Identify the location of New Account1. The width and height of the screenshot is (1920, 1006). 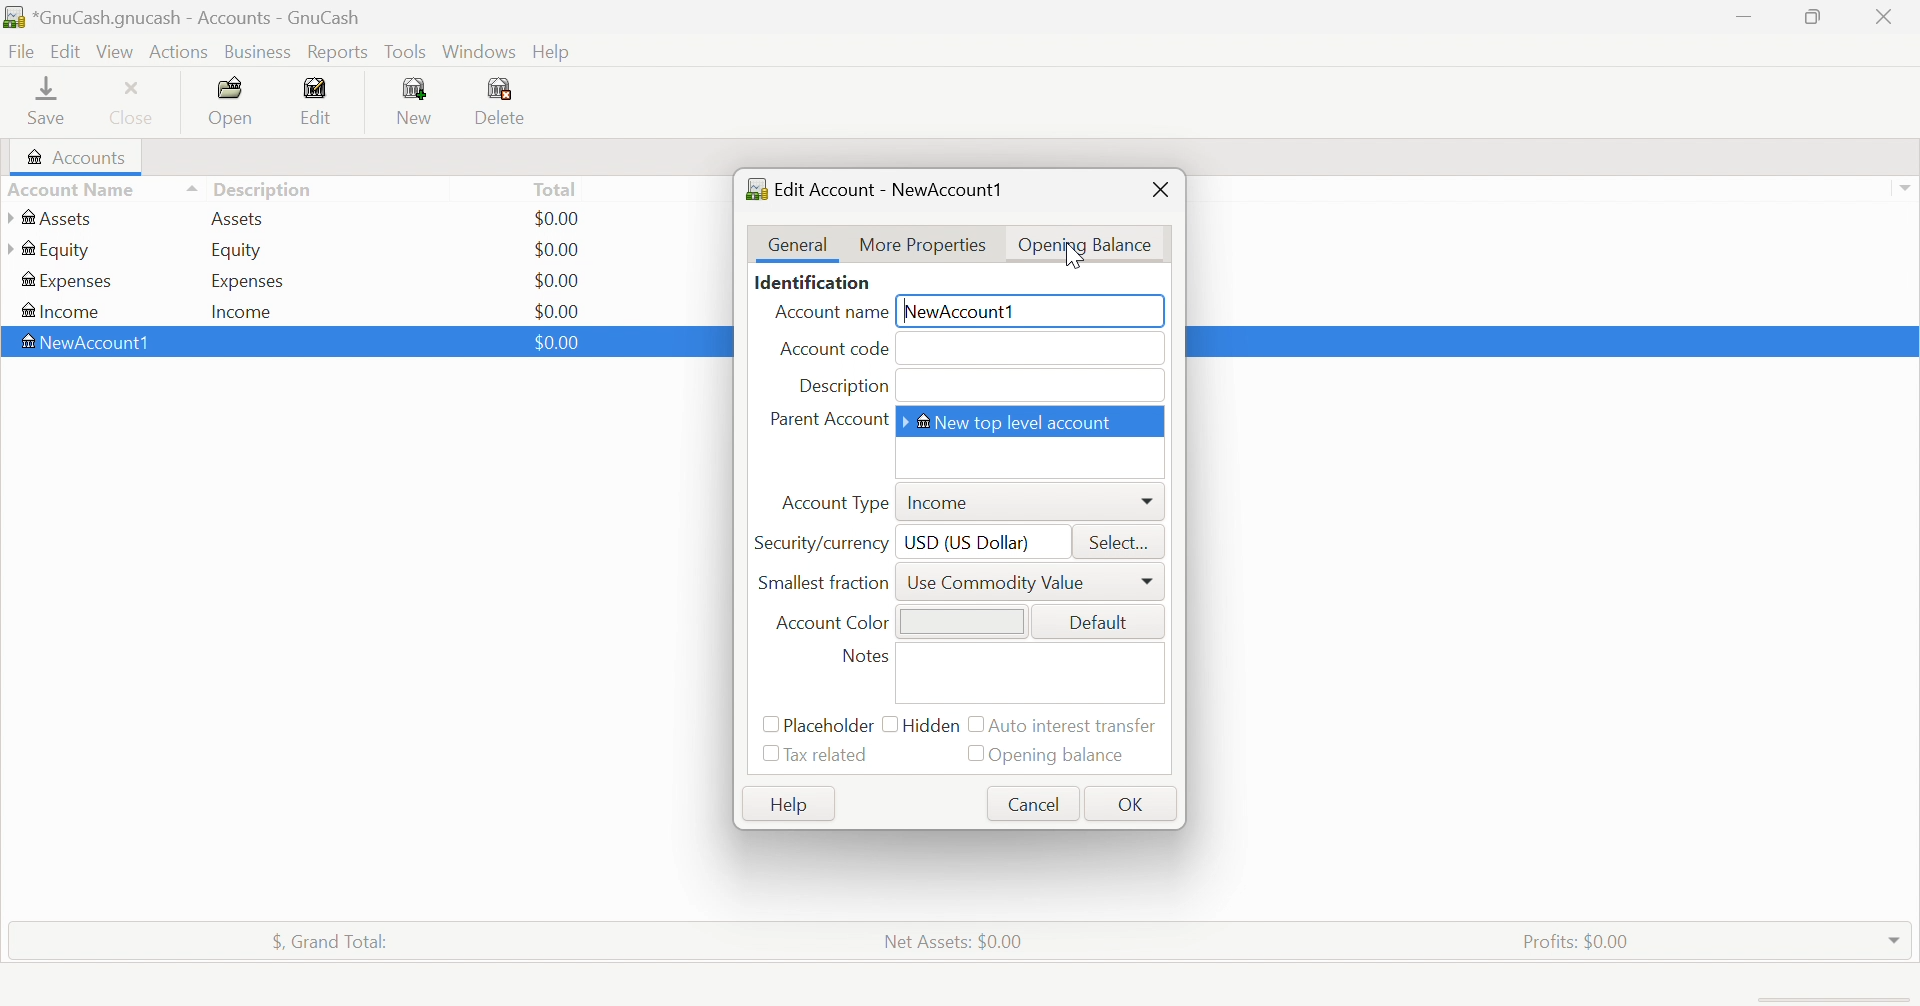
(961, 310).